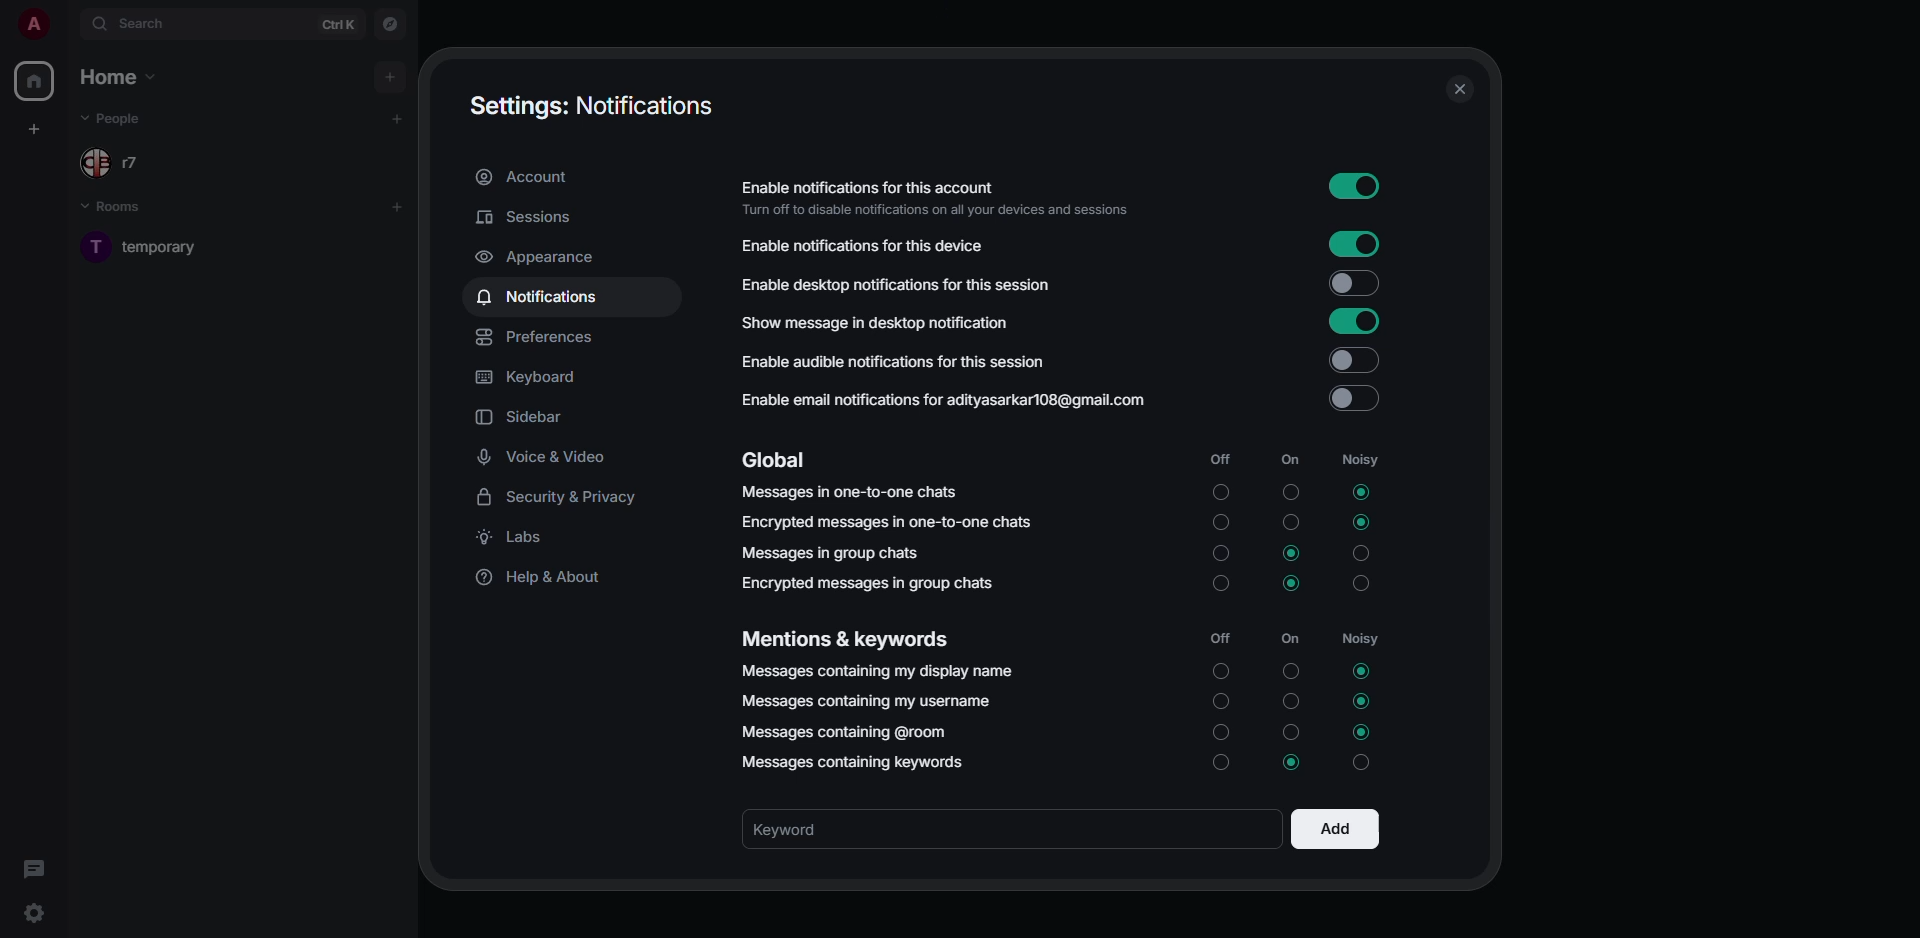  What do you see at coordinates (1458, 92) in the screenshot?
I see `close` at bounding box center [1458, 92].